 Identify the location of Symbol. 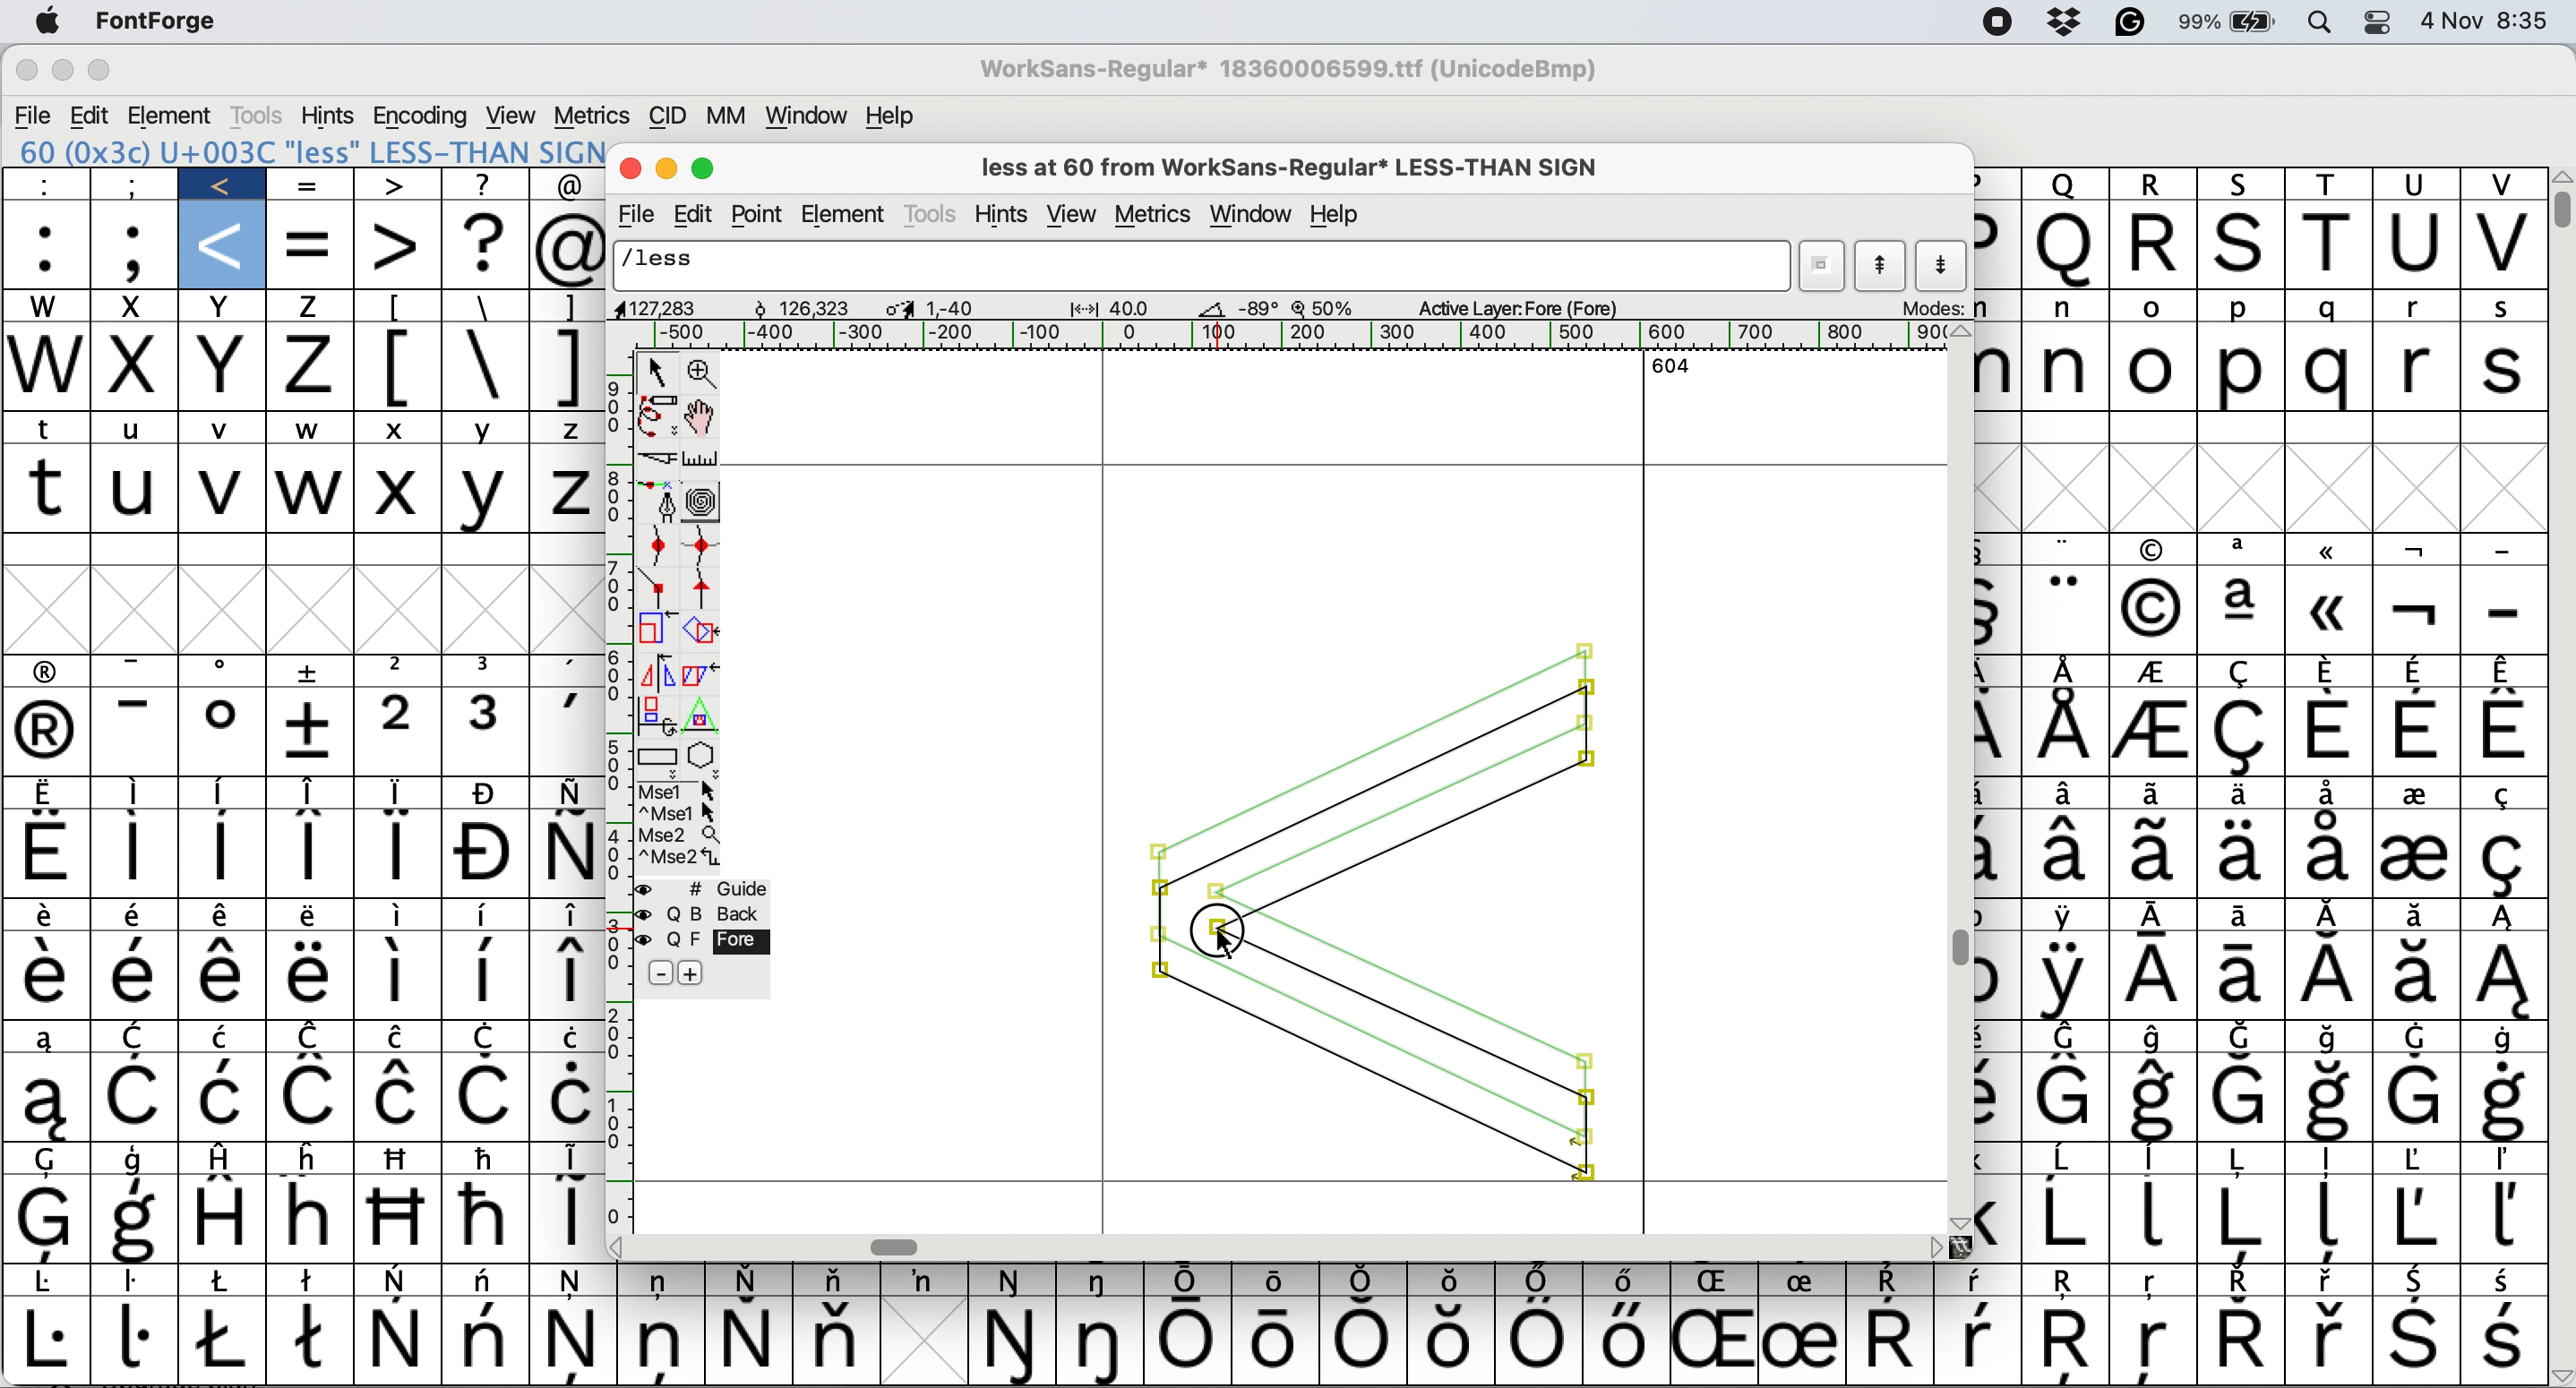
(54, 914).